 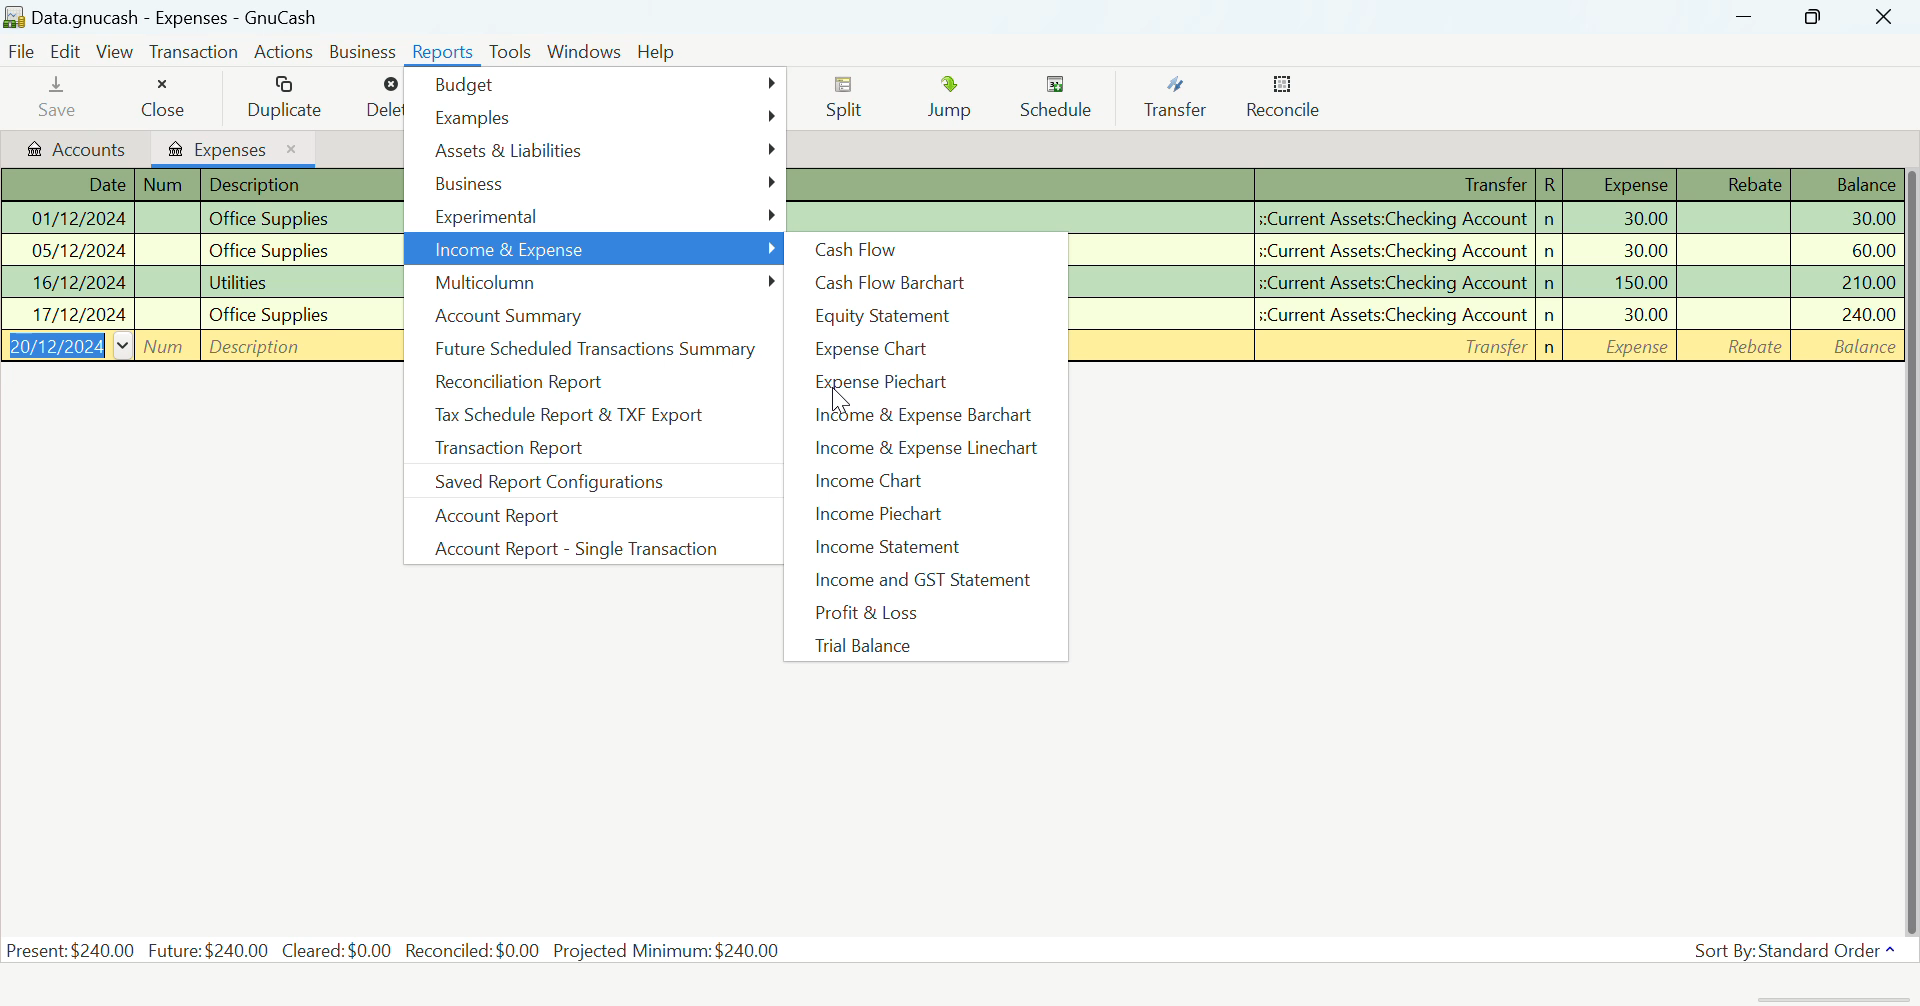 I want to click on Present, so click(x=71, y=950).